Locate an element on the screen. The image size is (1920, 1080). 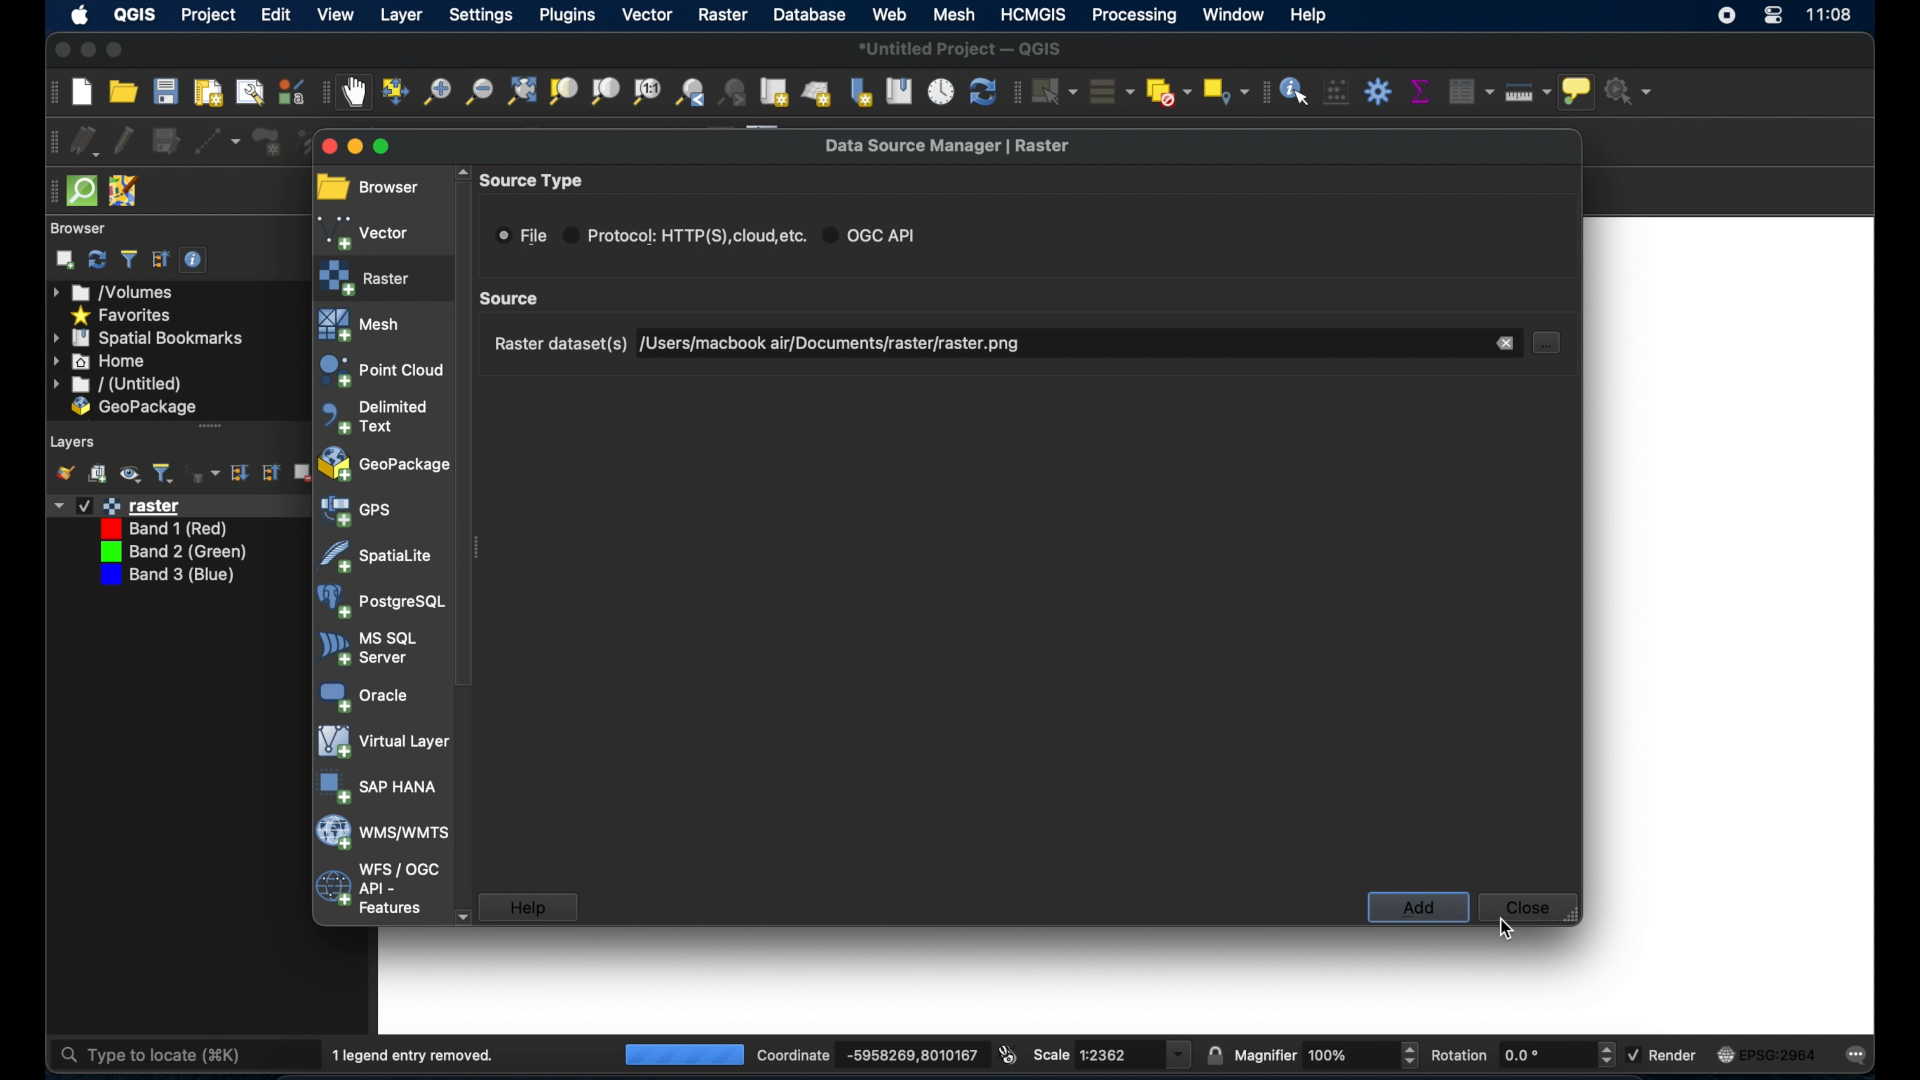
raster is located at coordinates (370, 277).